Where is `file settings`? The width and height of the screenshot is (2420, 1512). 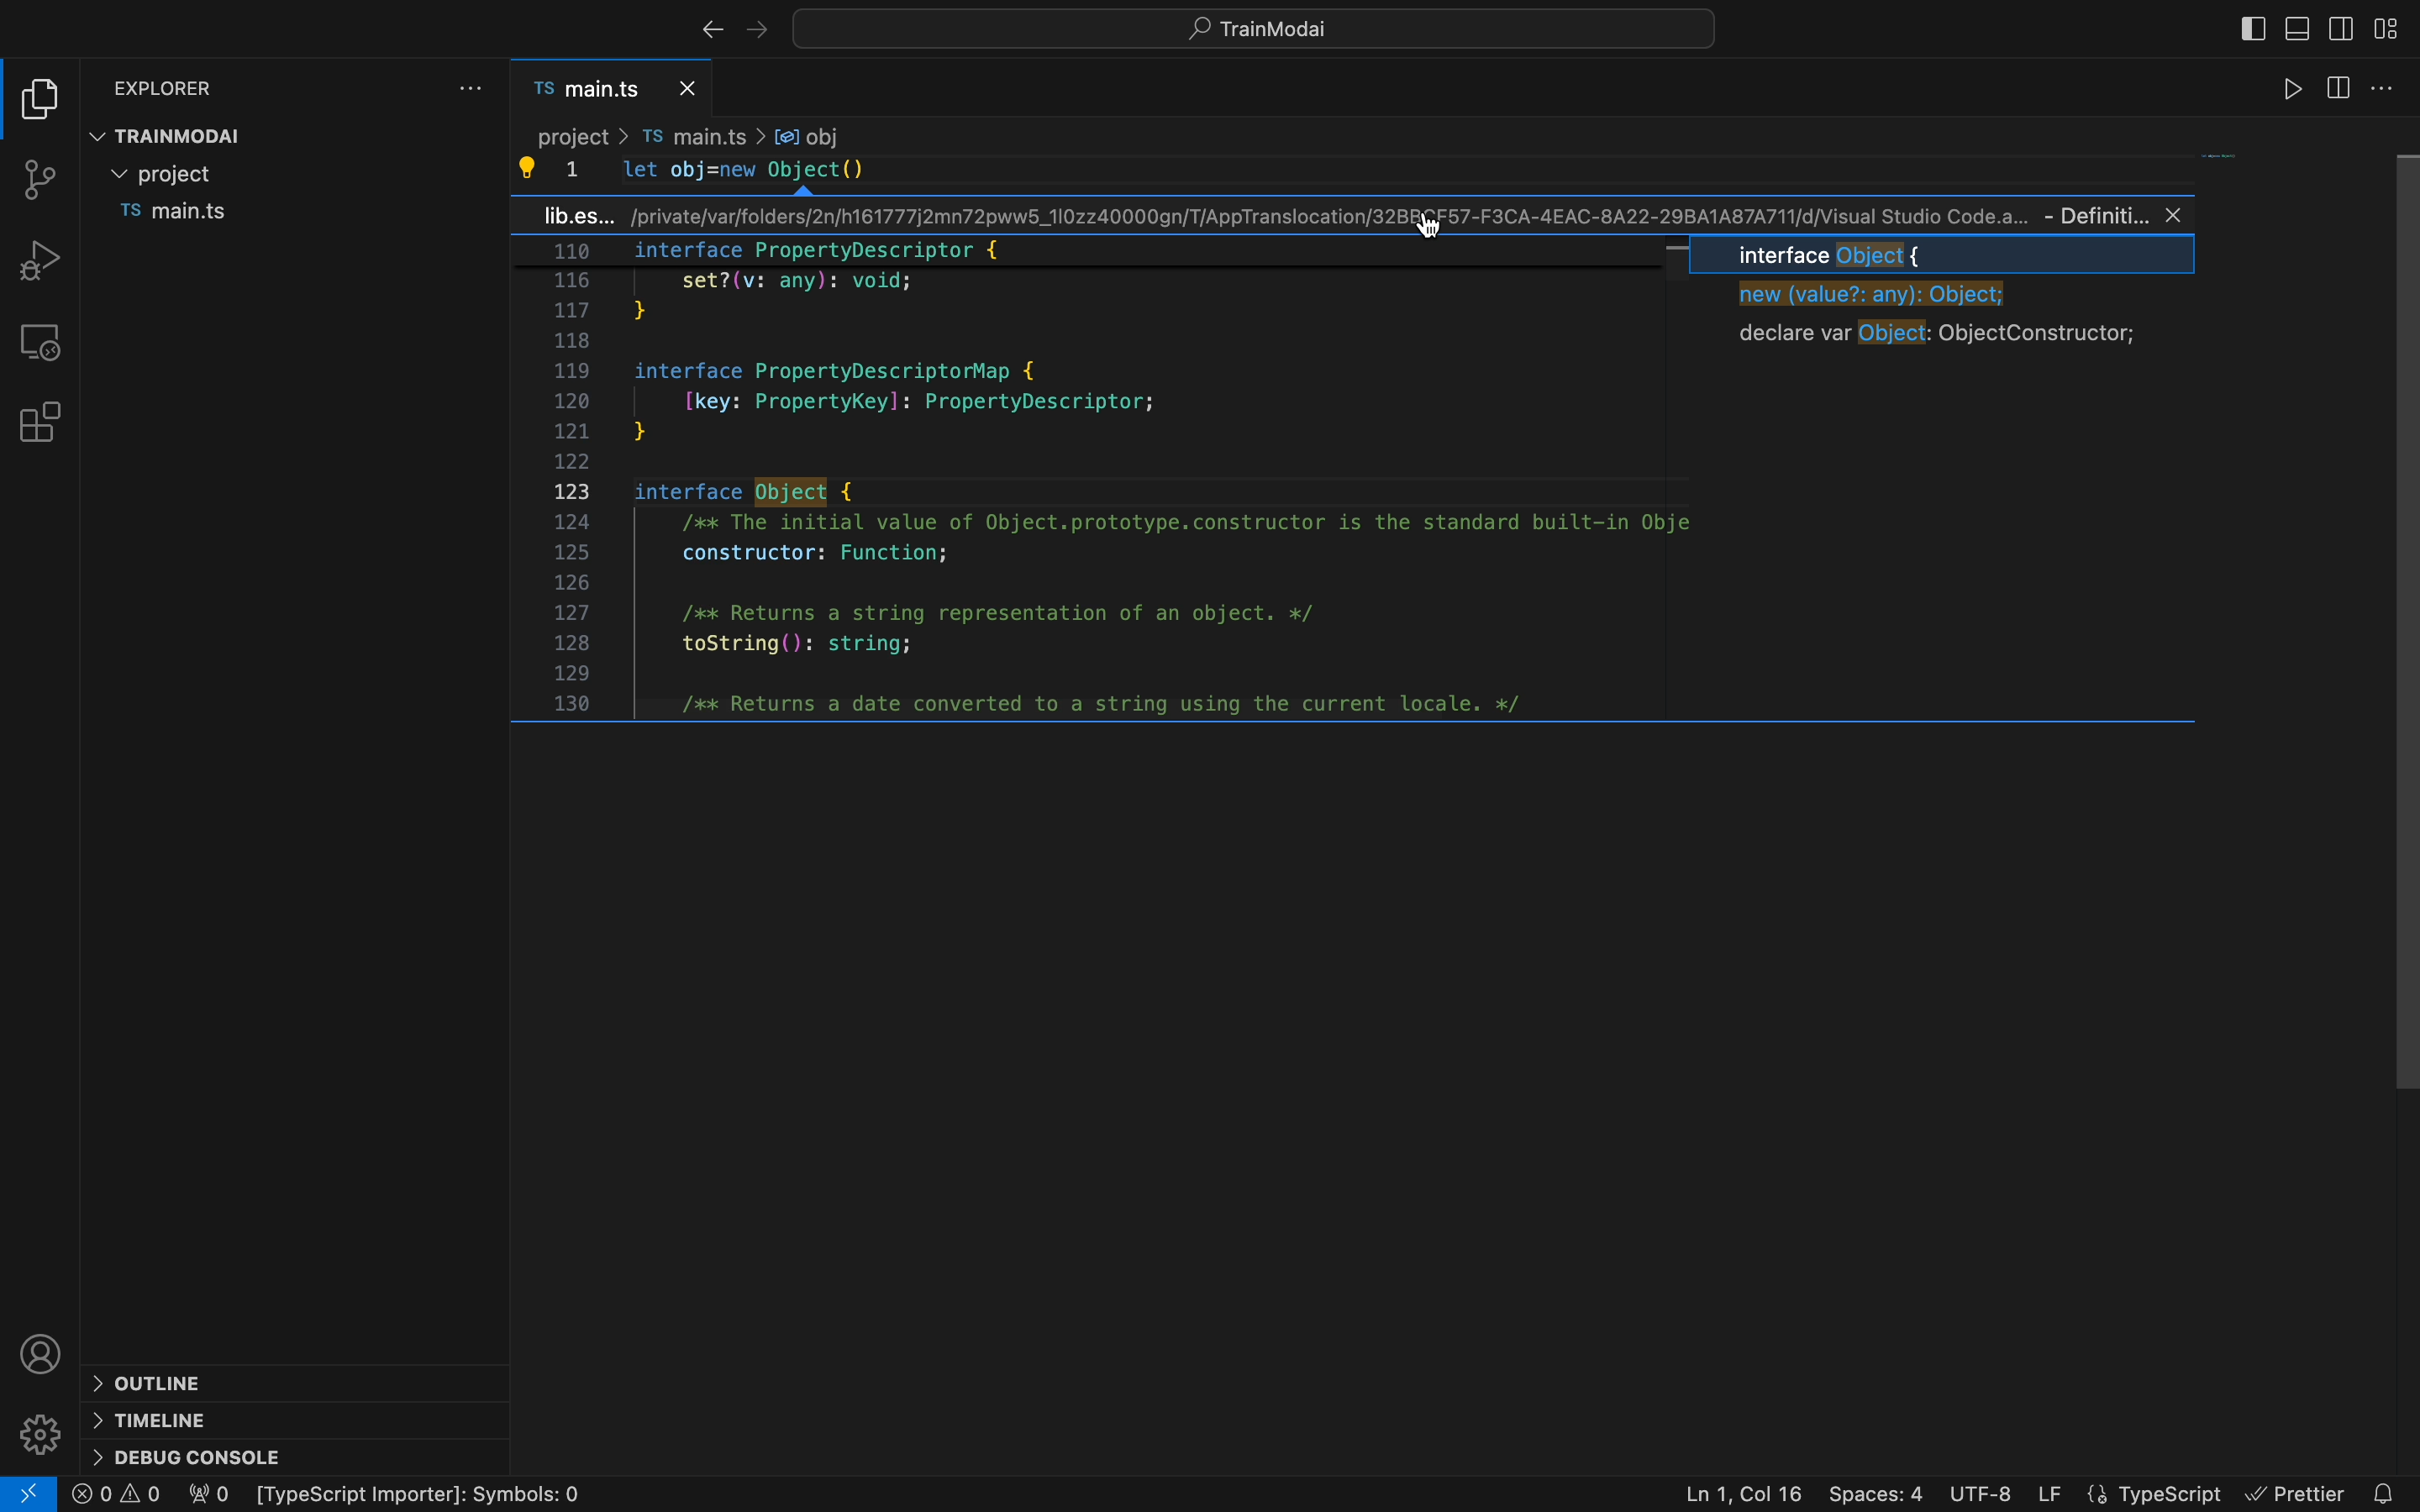
file settings is located at coordinates (460, 87).